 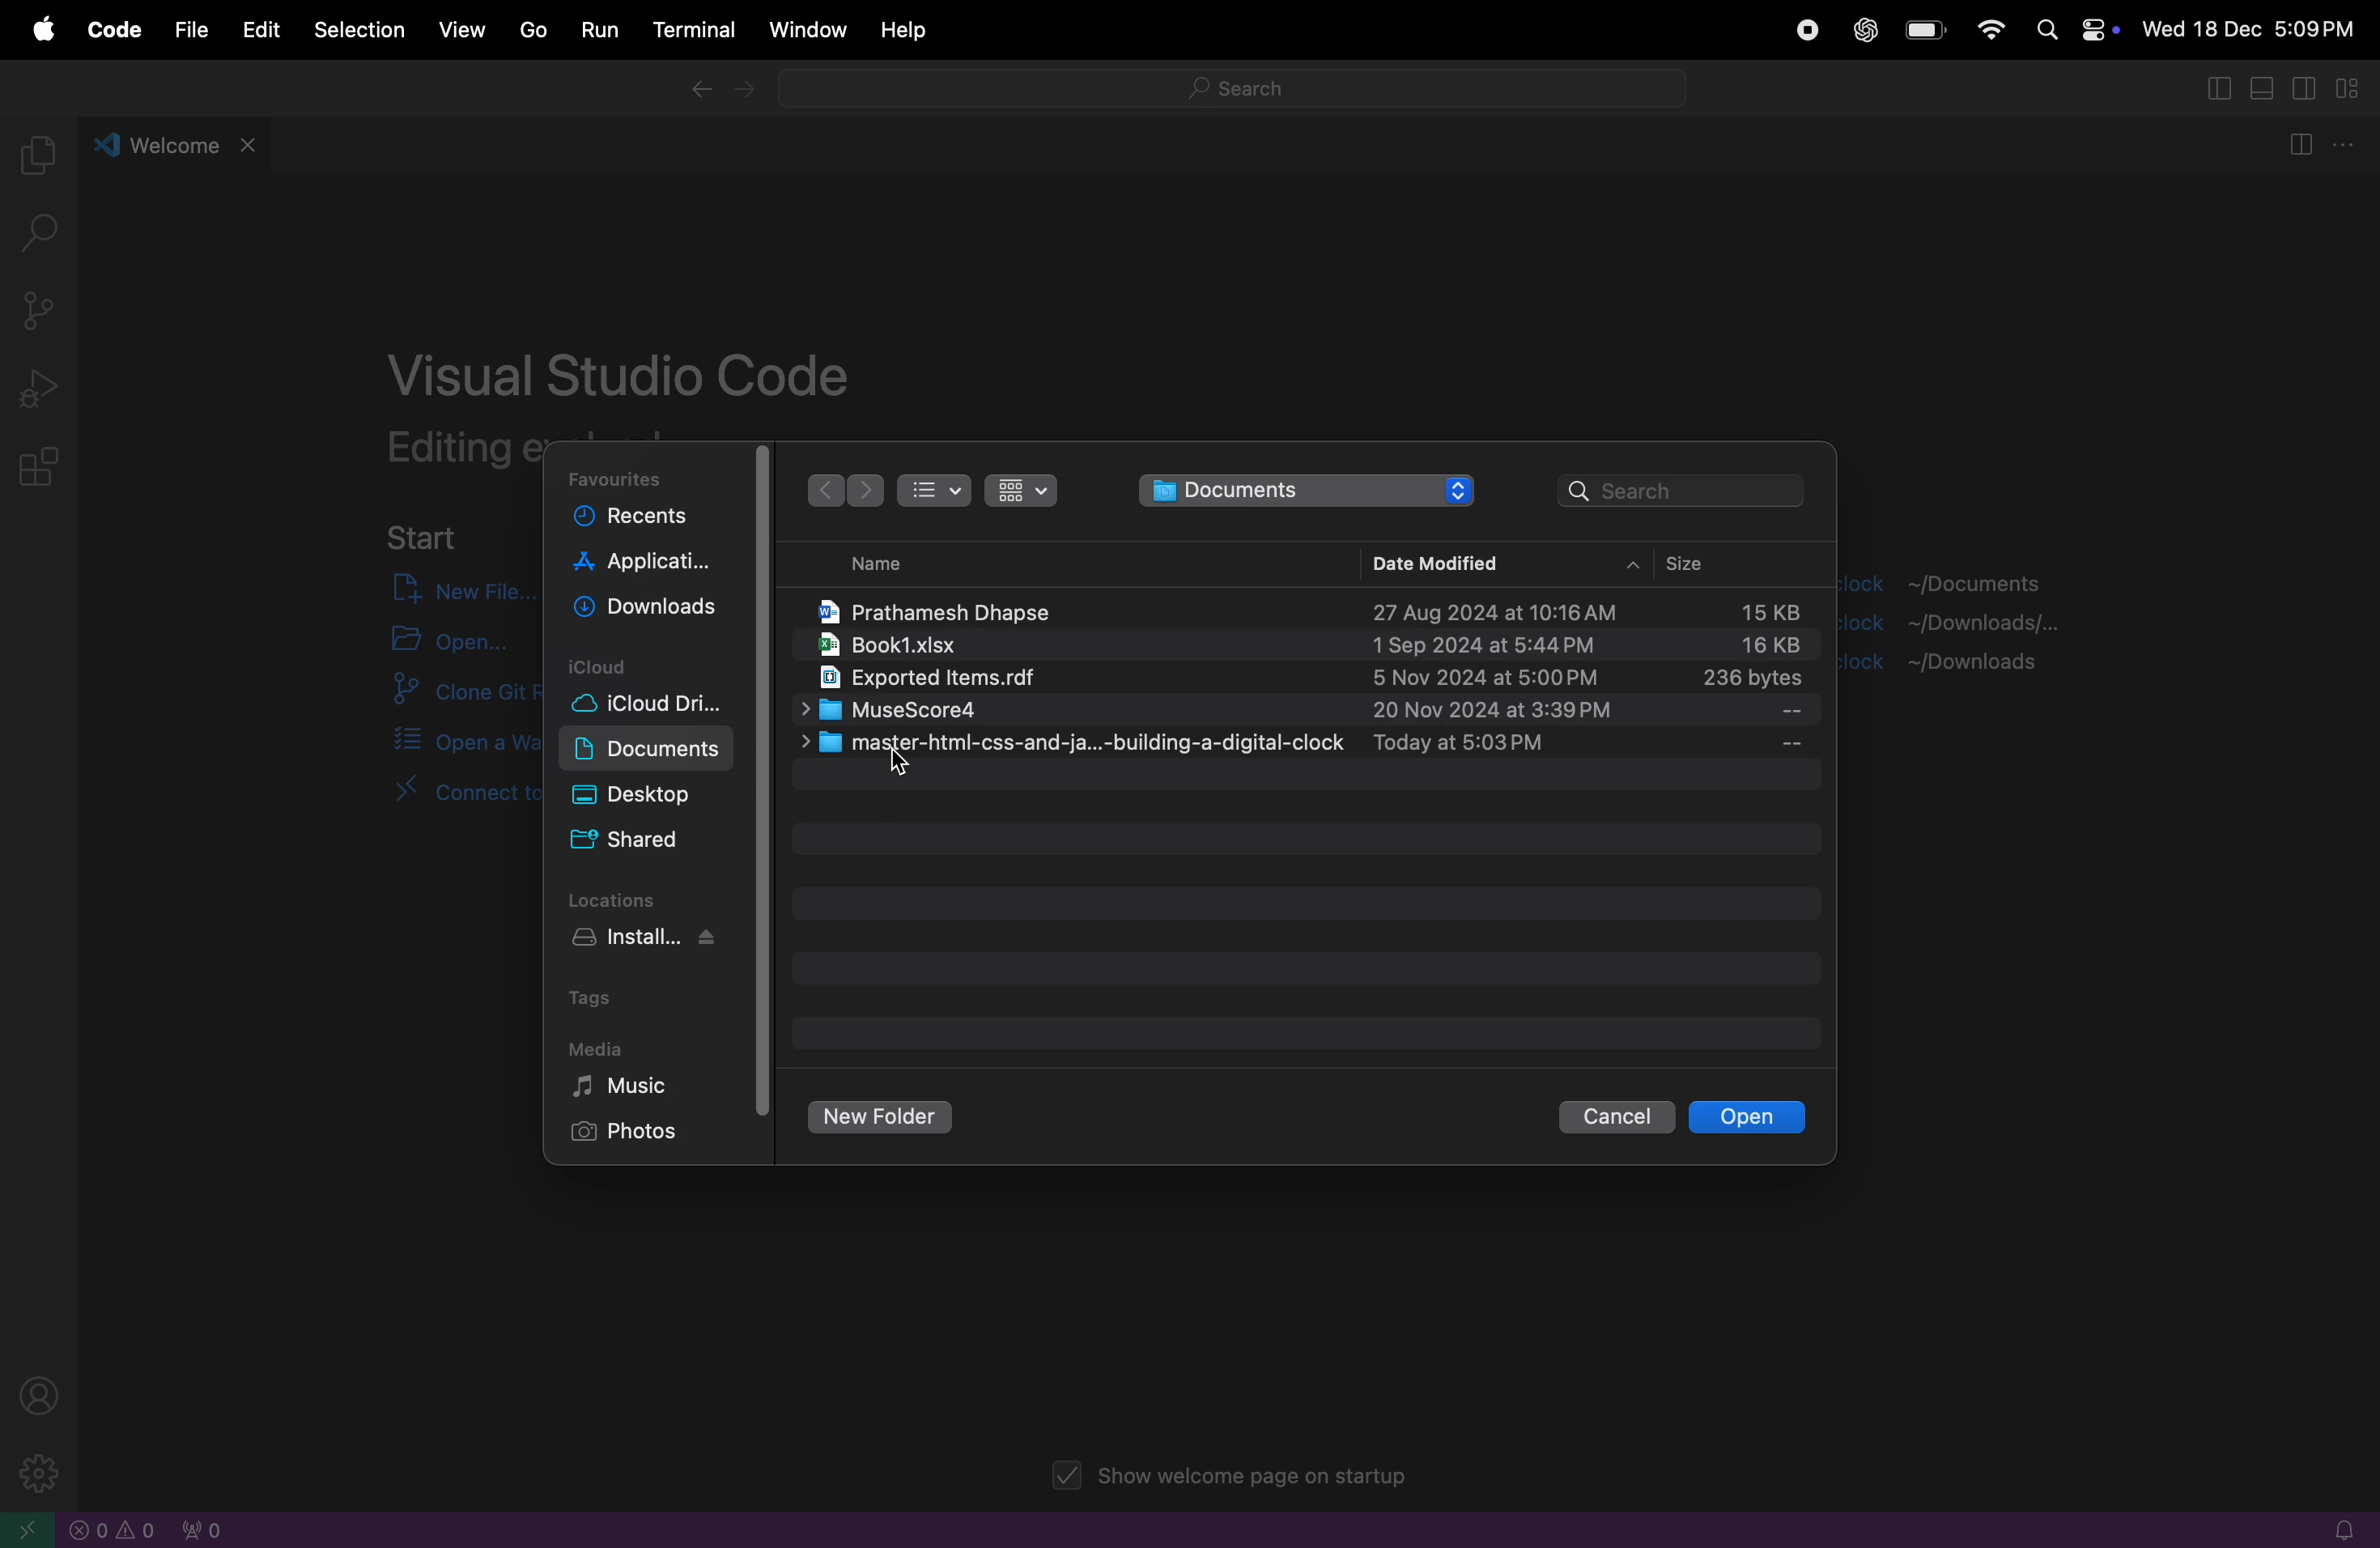 What do you see at coordinates (1301, 647) in the screenshot?
I see `book xlsx` at bounding box center [1301, 647].